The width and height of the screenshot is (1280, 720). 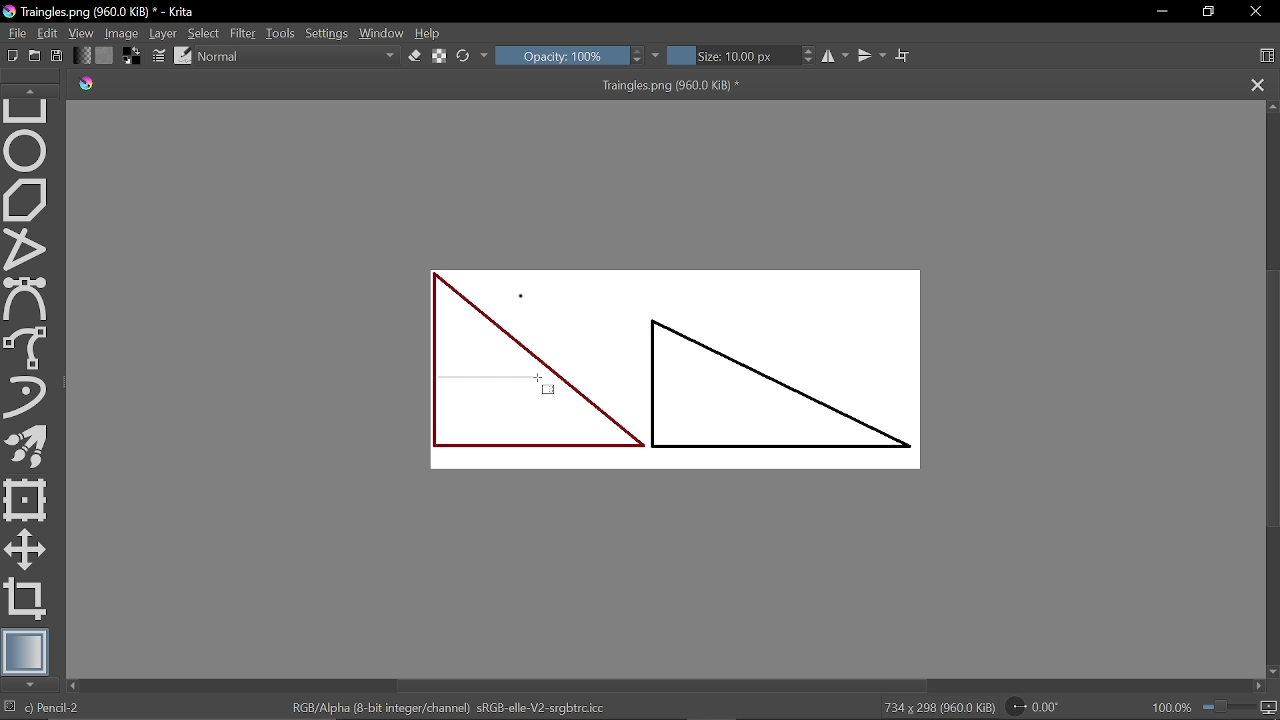 I want to click on Eraser, so click(x=414, y=57).